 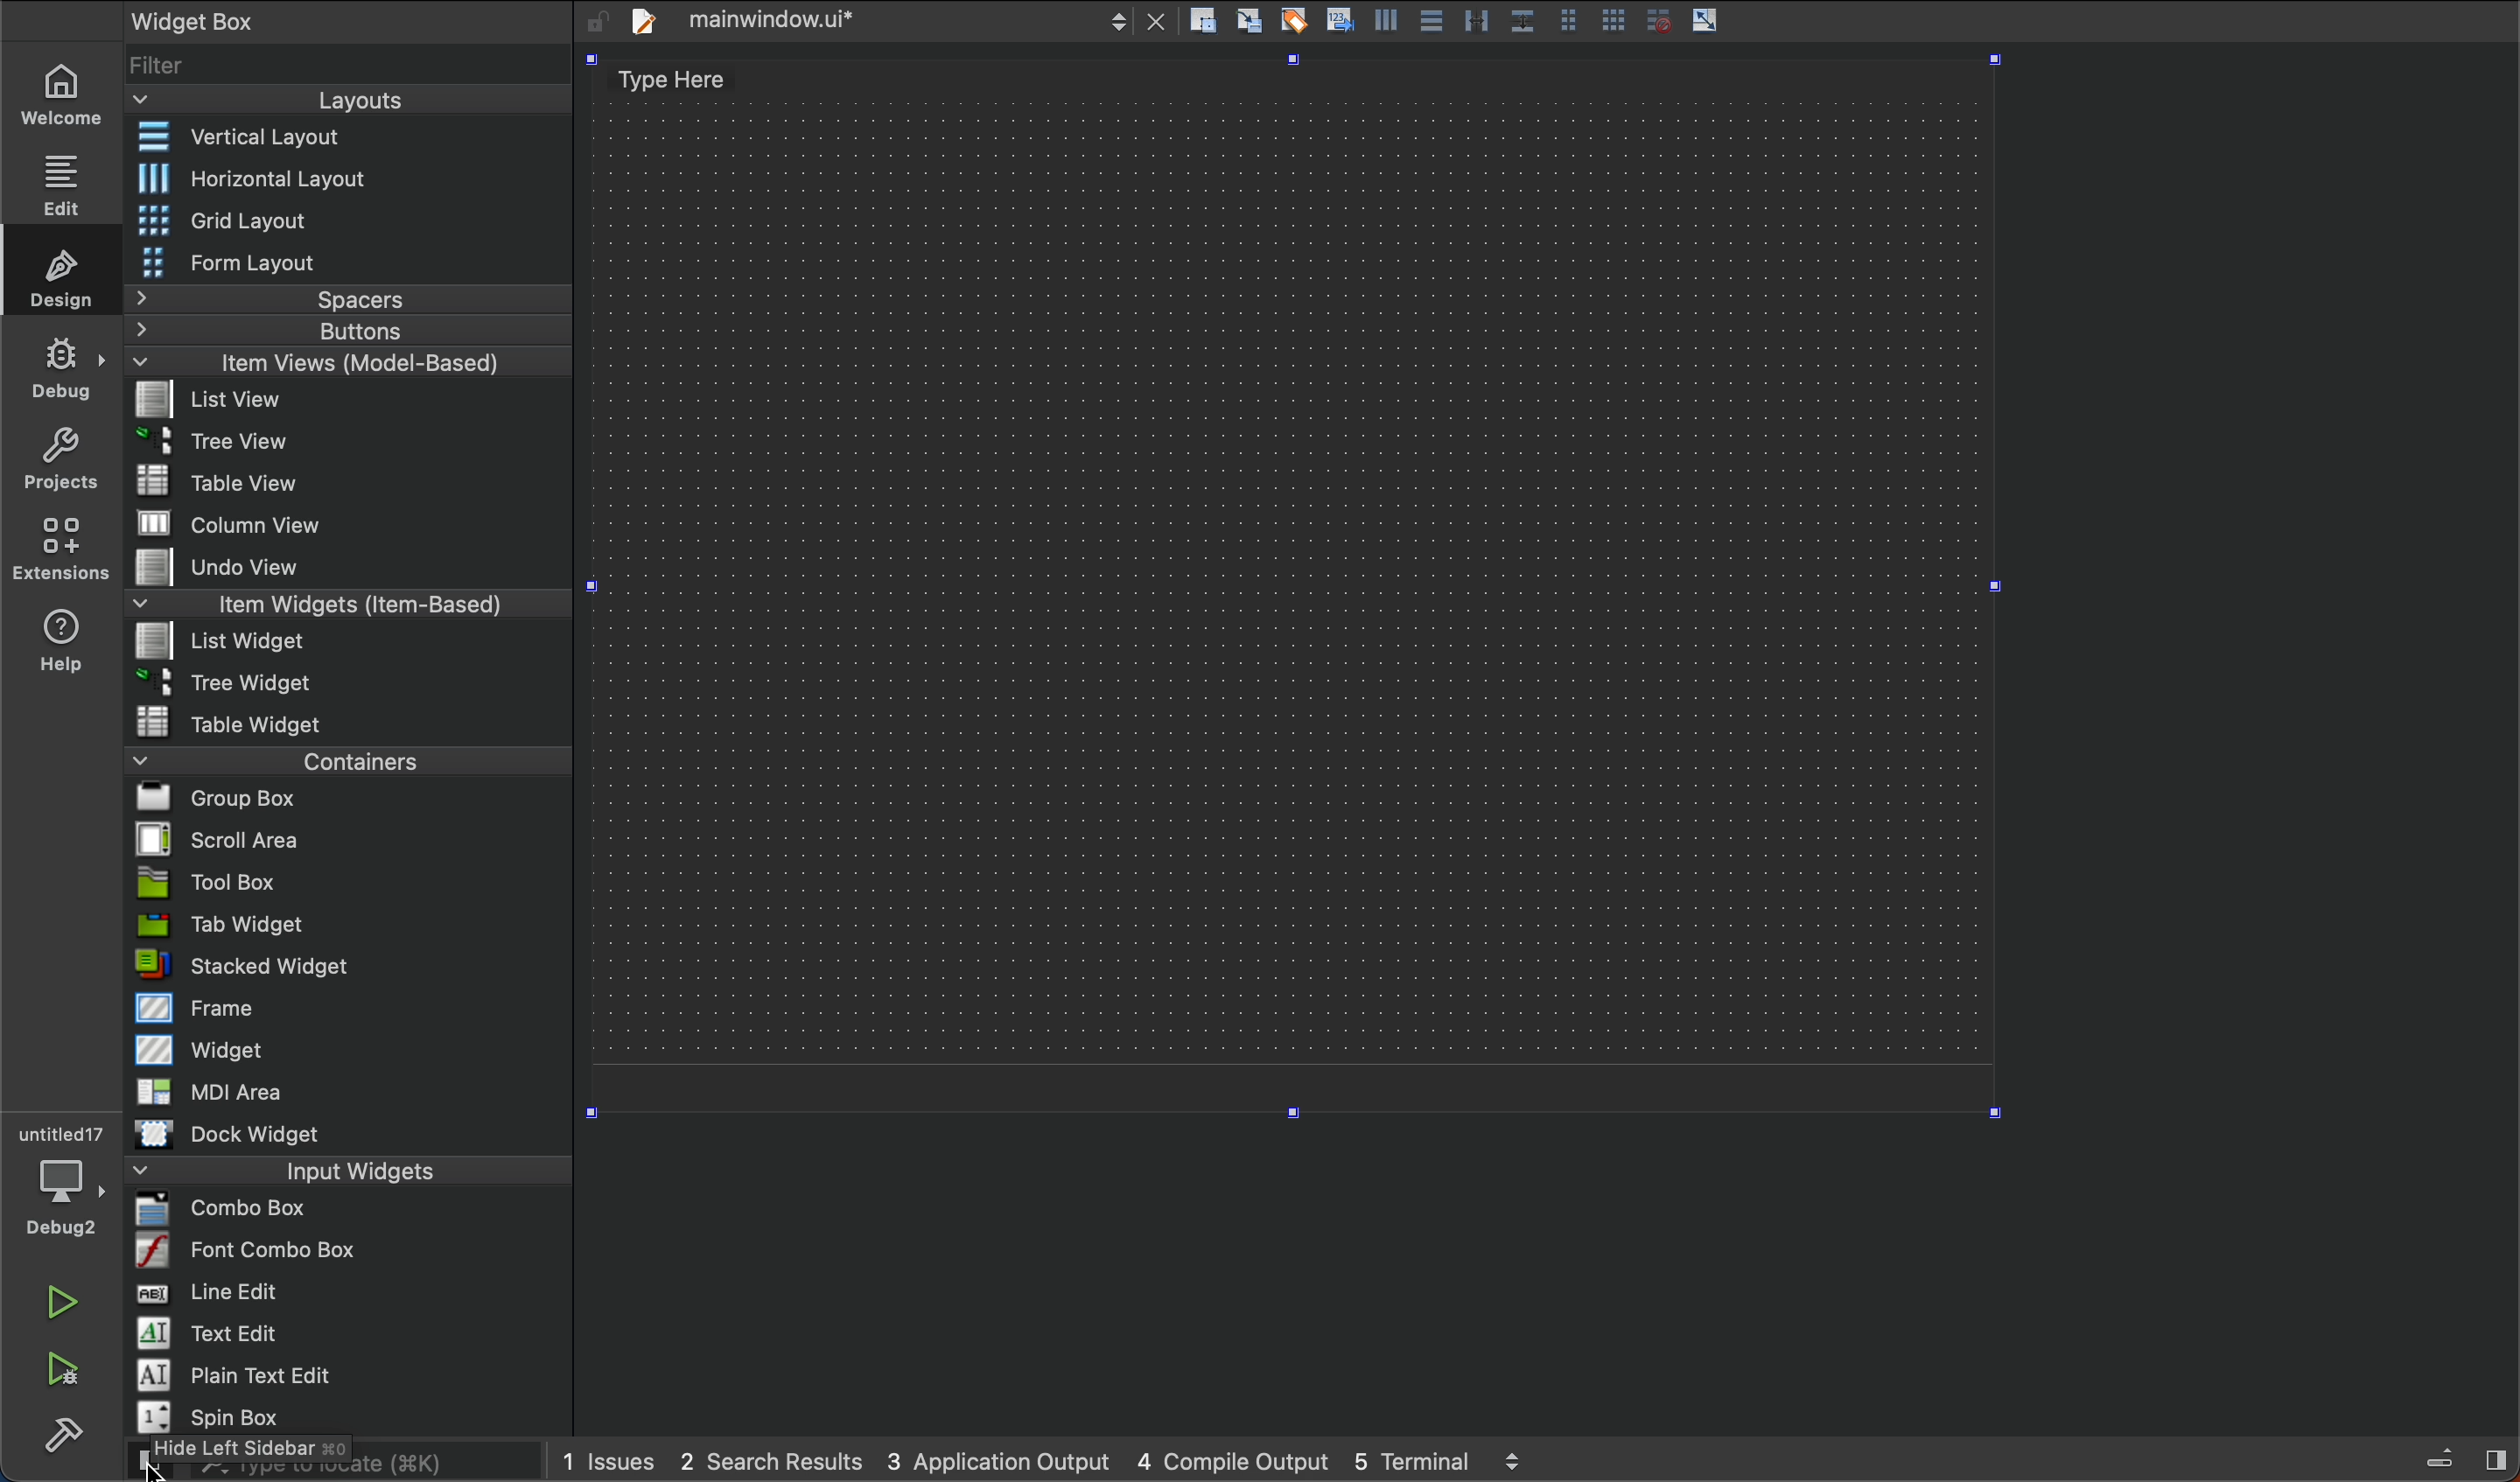 I want to click on , so click(x=1342, y=18).